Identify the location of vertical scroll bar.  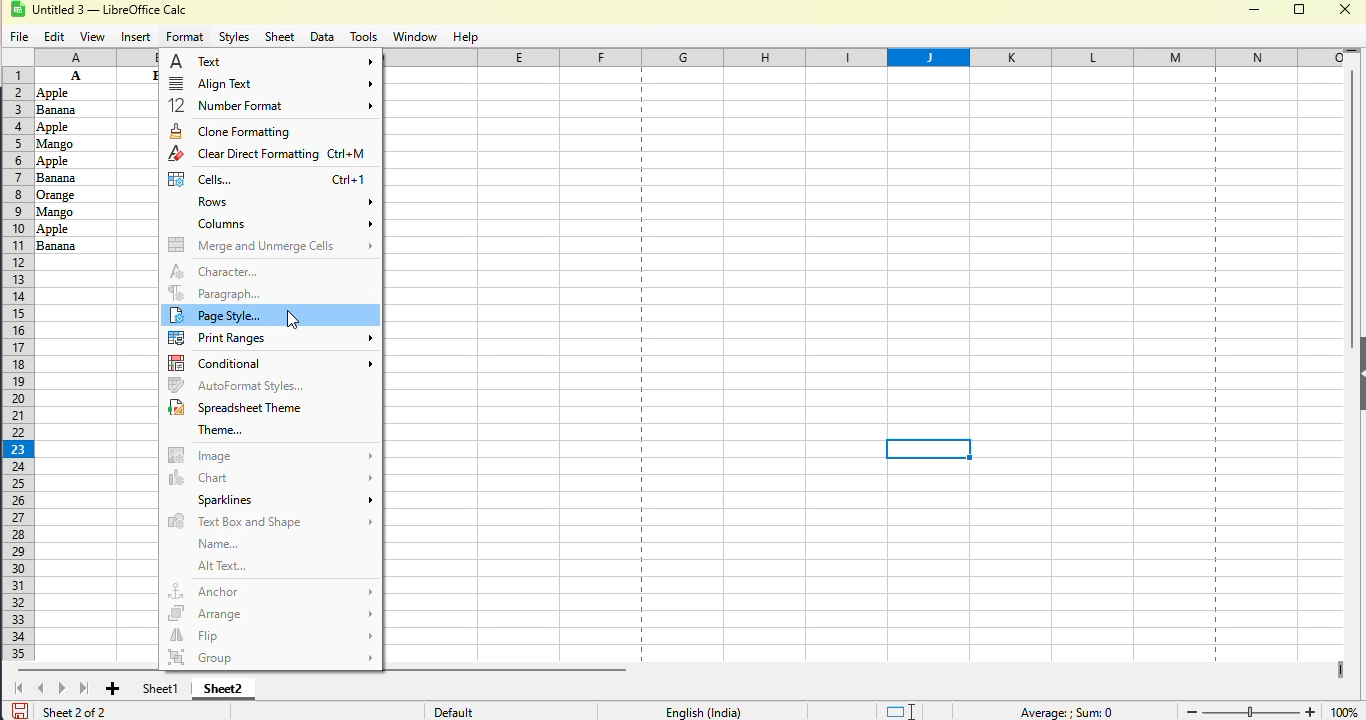
(1352, 209).